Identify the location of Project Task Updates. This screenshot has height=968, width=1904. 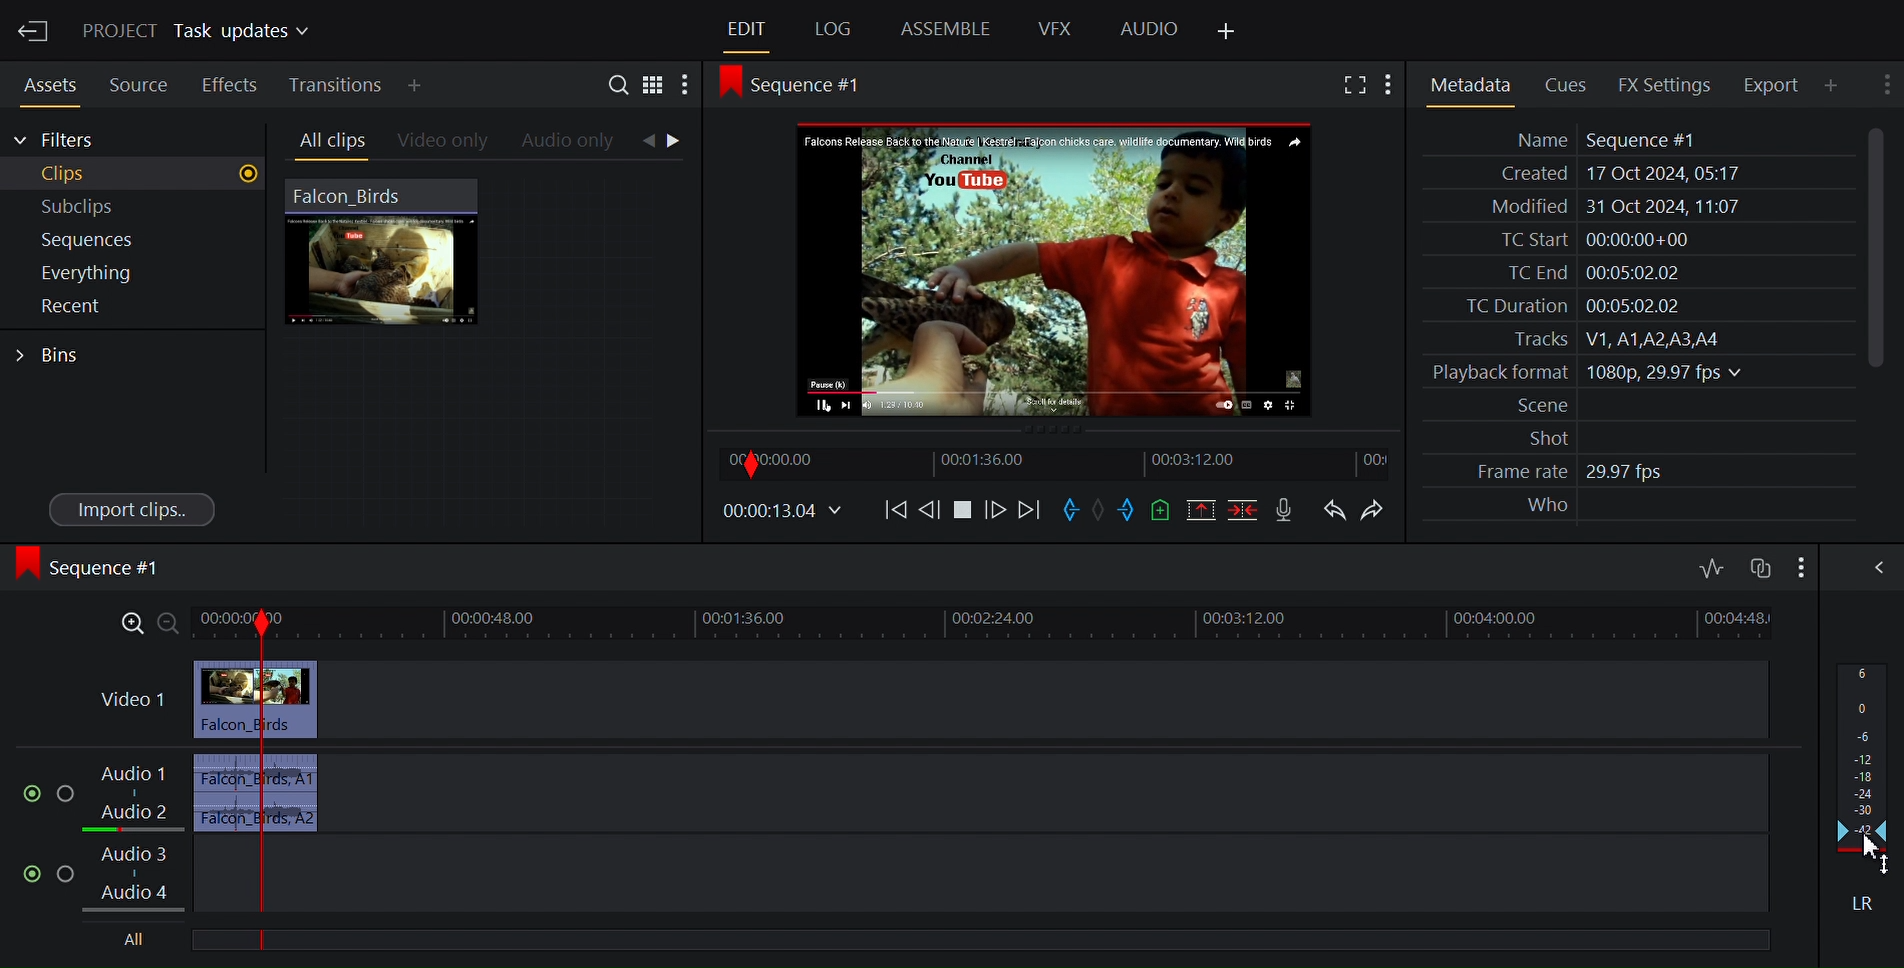
(195, 32).